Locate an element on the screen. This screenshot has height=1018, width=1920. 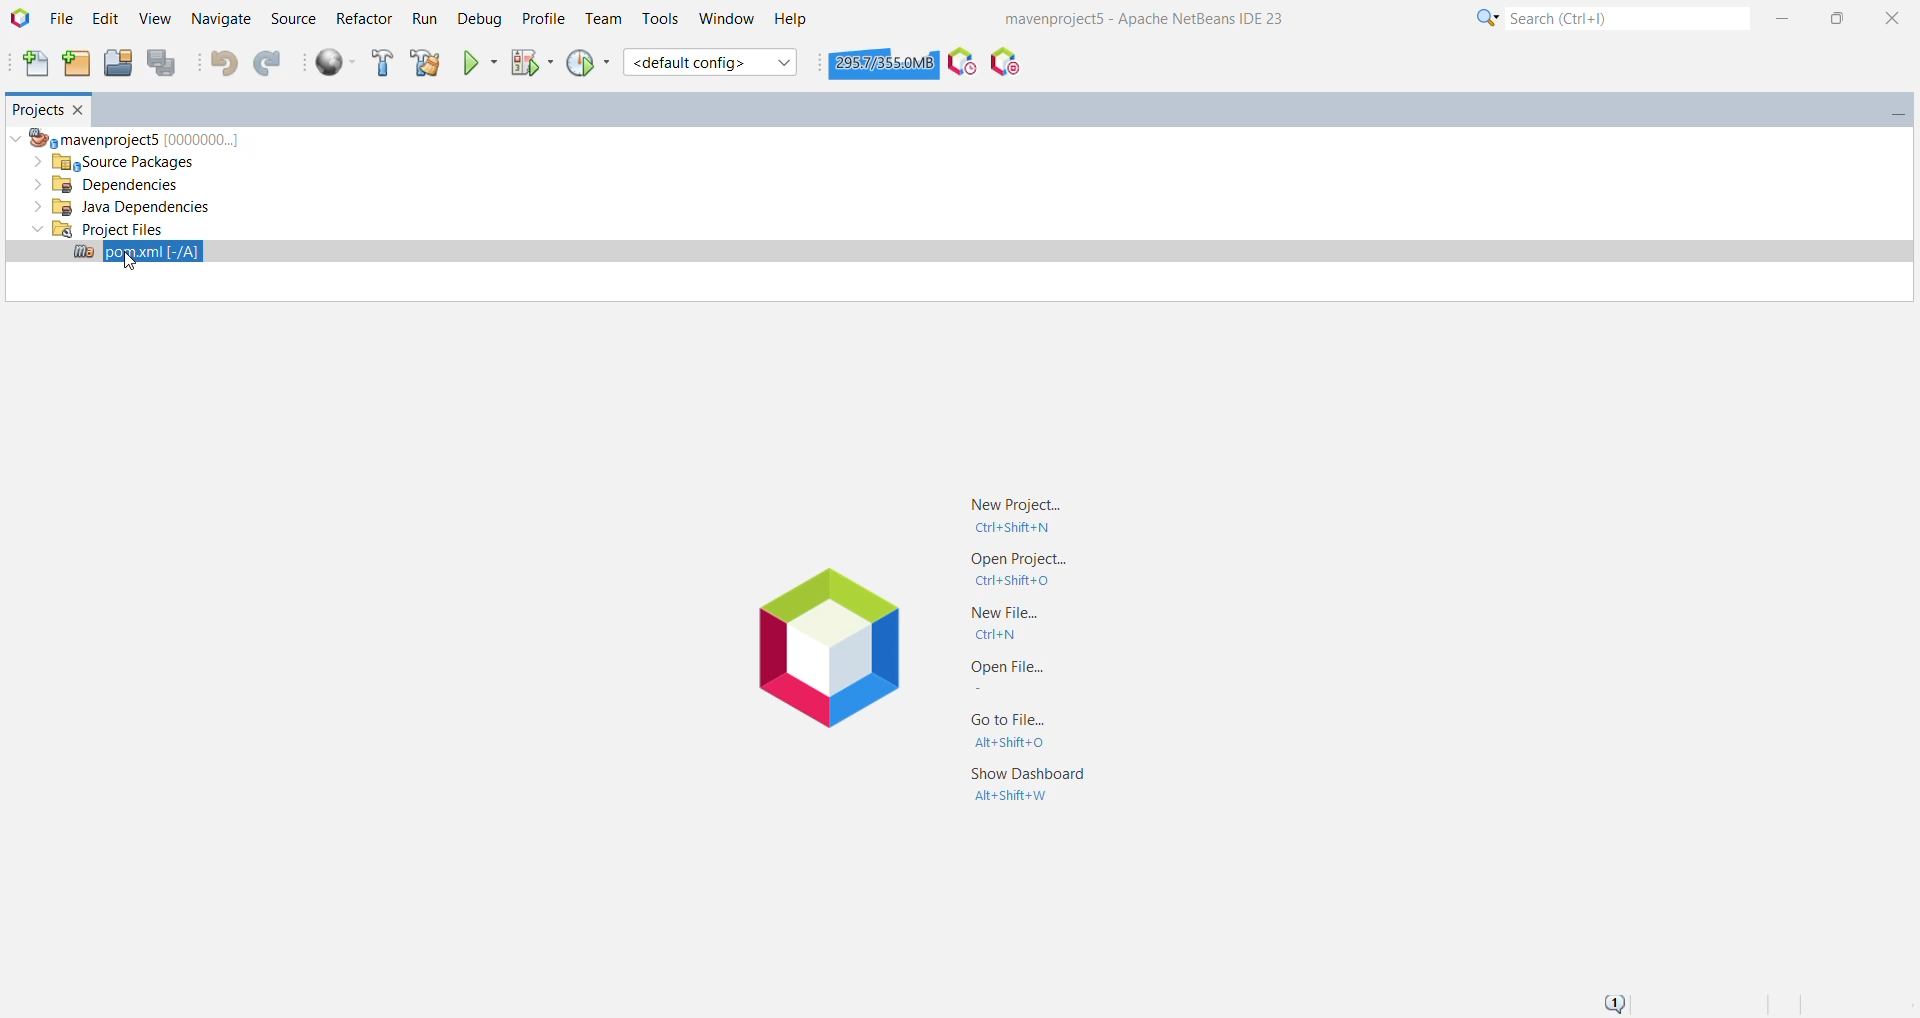
Run All is located at coordinates (336, 63).